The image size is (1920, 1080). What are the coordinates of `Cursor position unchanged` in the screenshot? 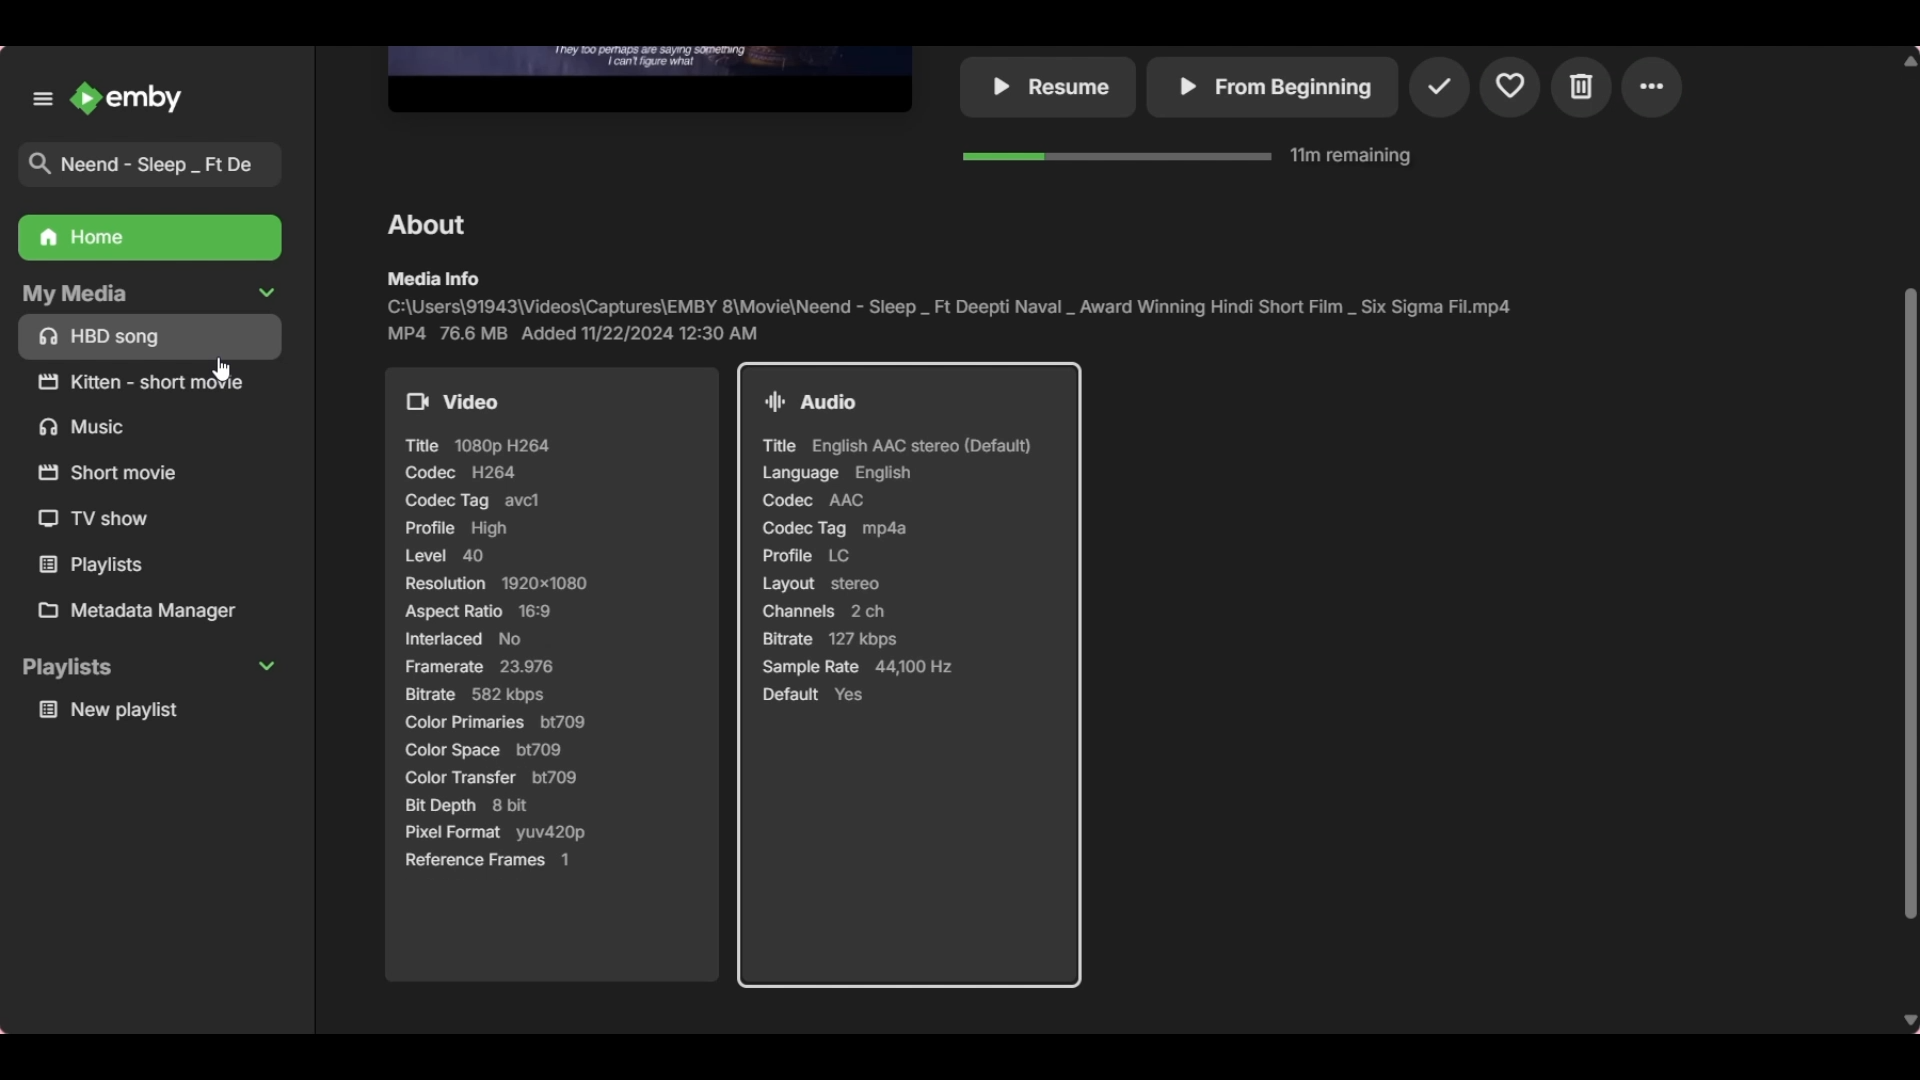 It's located at (220, 370).